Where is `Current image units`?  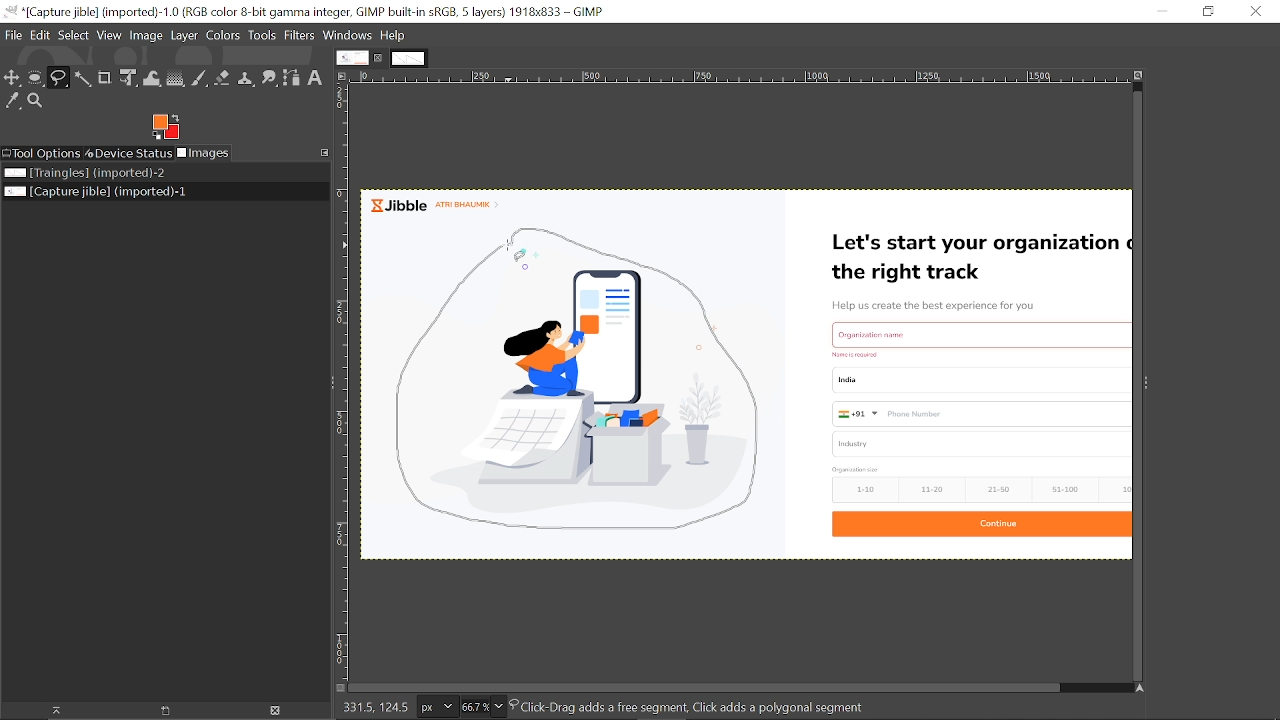
Current image units is located at coordinates (435, 708).